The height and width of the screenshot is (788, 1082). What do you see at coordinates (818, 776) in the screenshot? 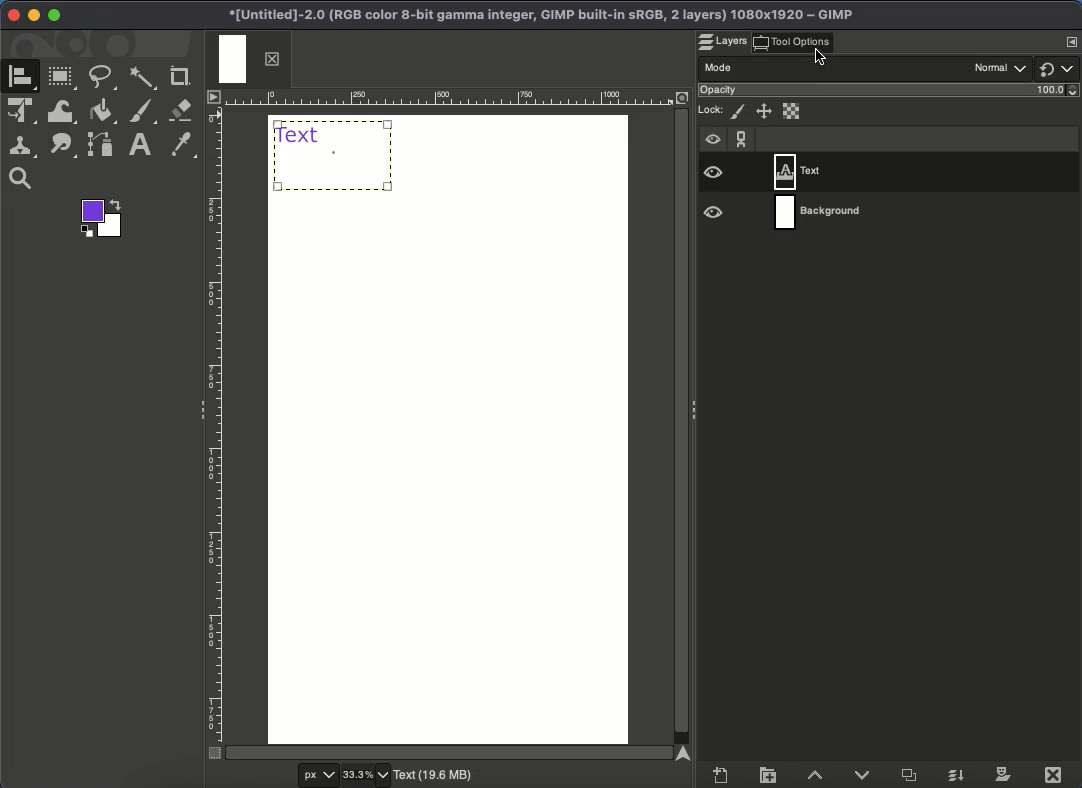
I see `Raise layer` at bounding box center [818, 776].